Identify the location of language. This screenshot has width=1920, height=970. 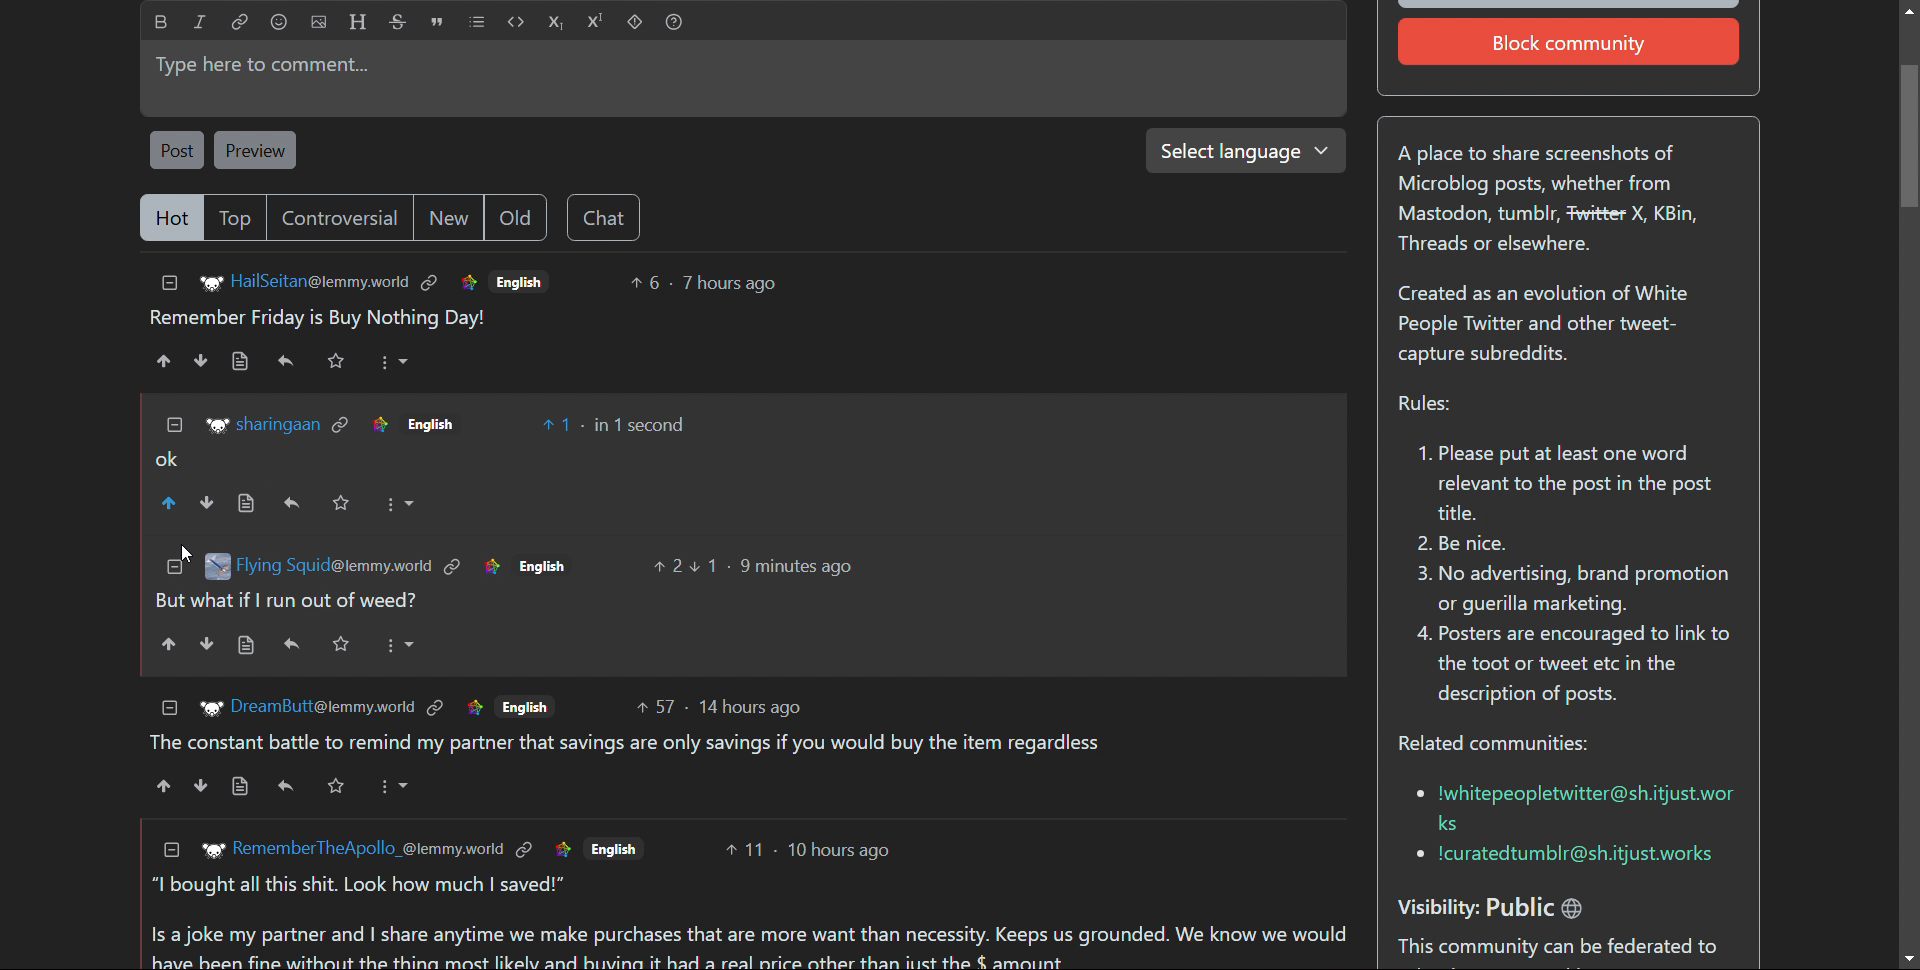
(520, 280).